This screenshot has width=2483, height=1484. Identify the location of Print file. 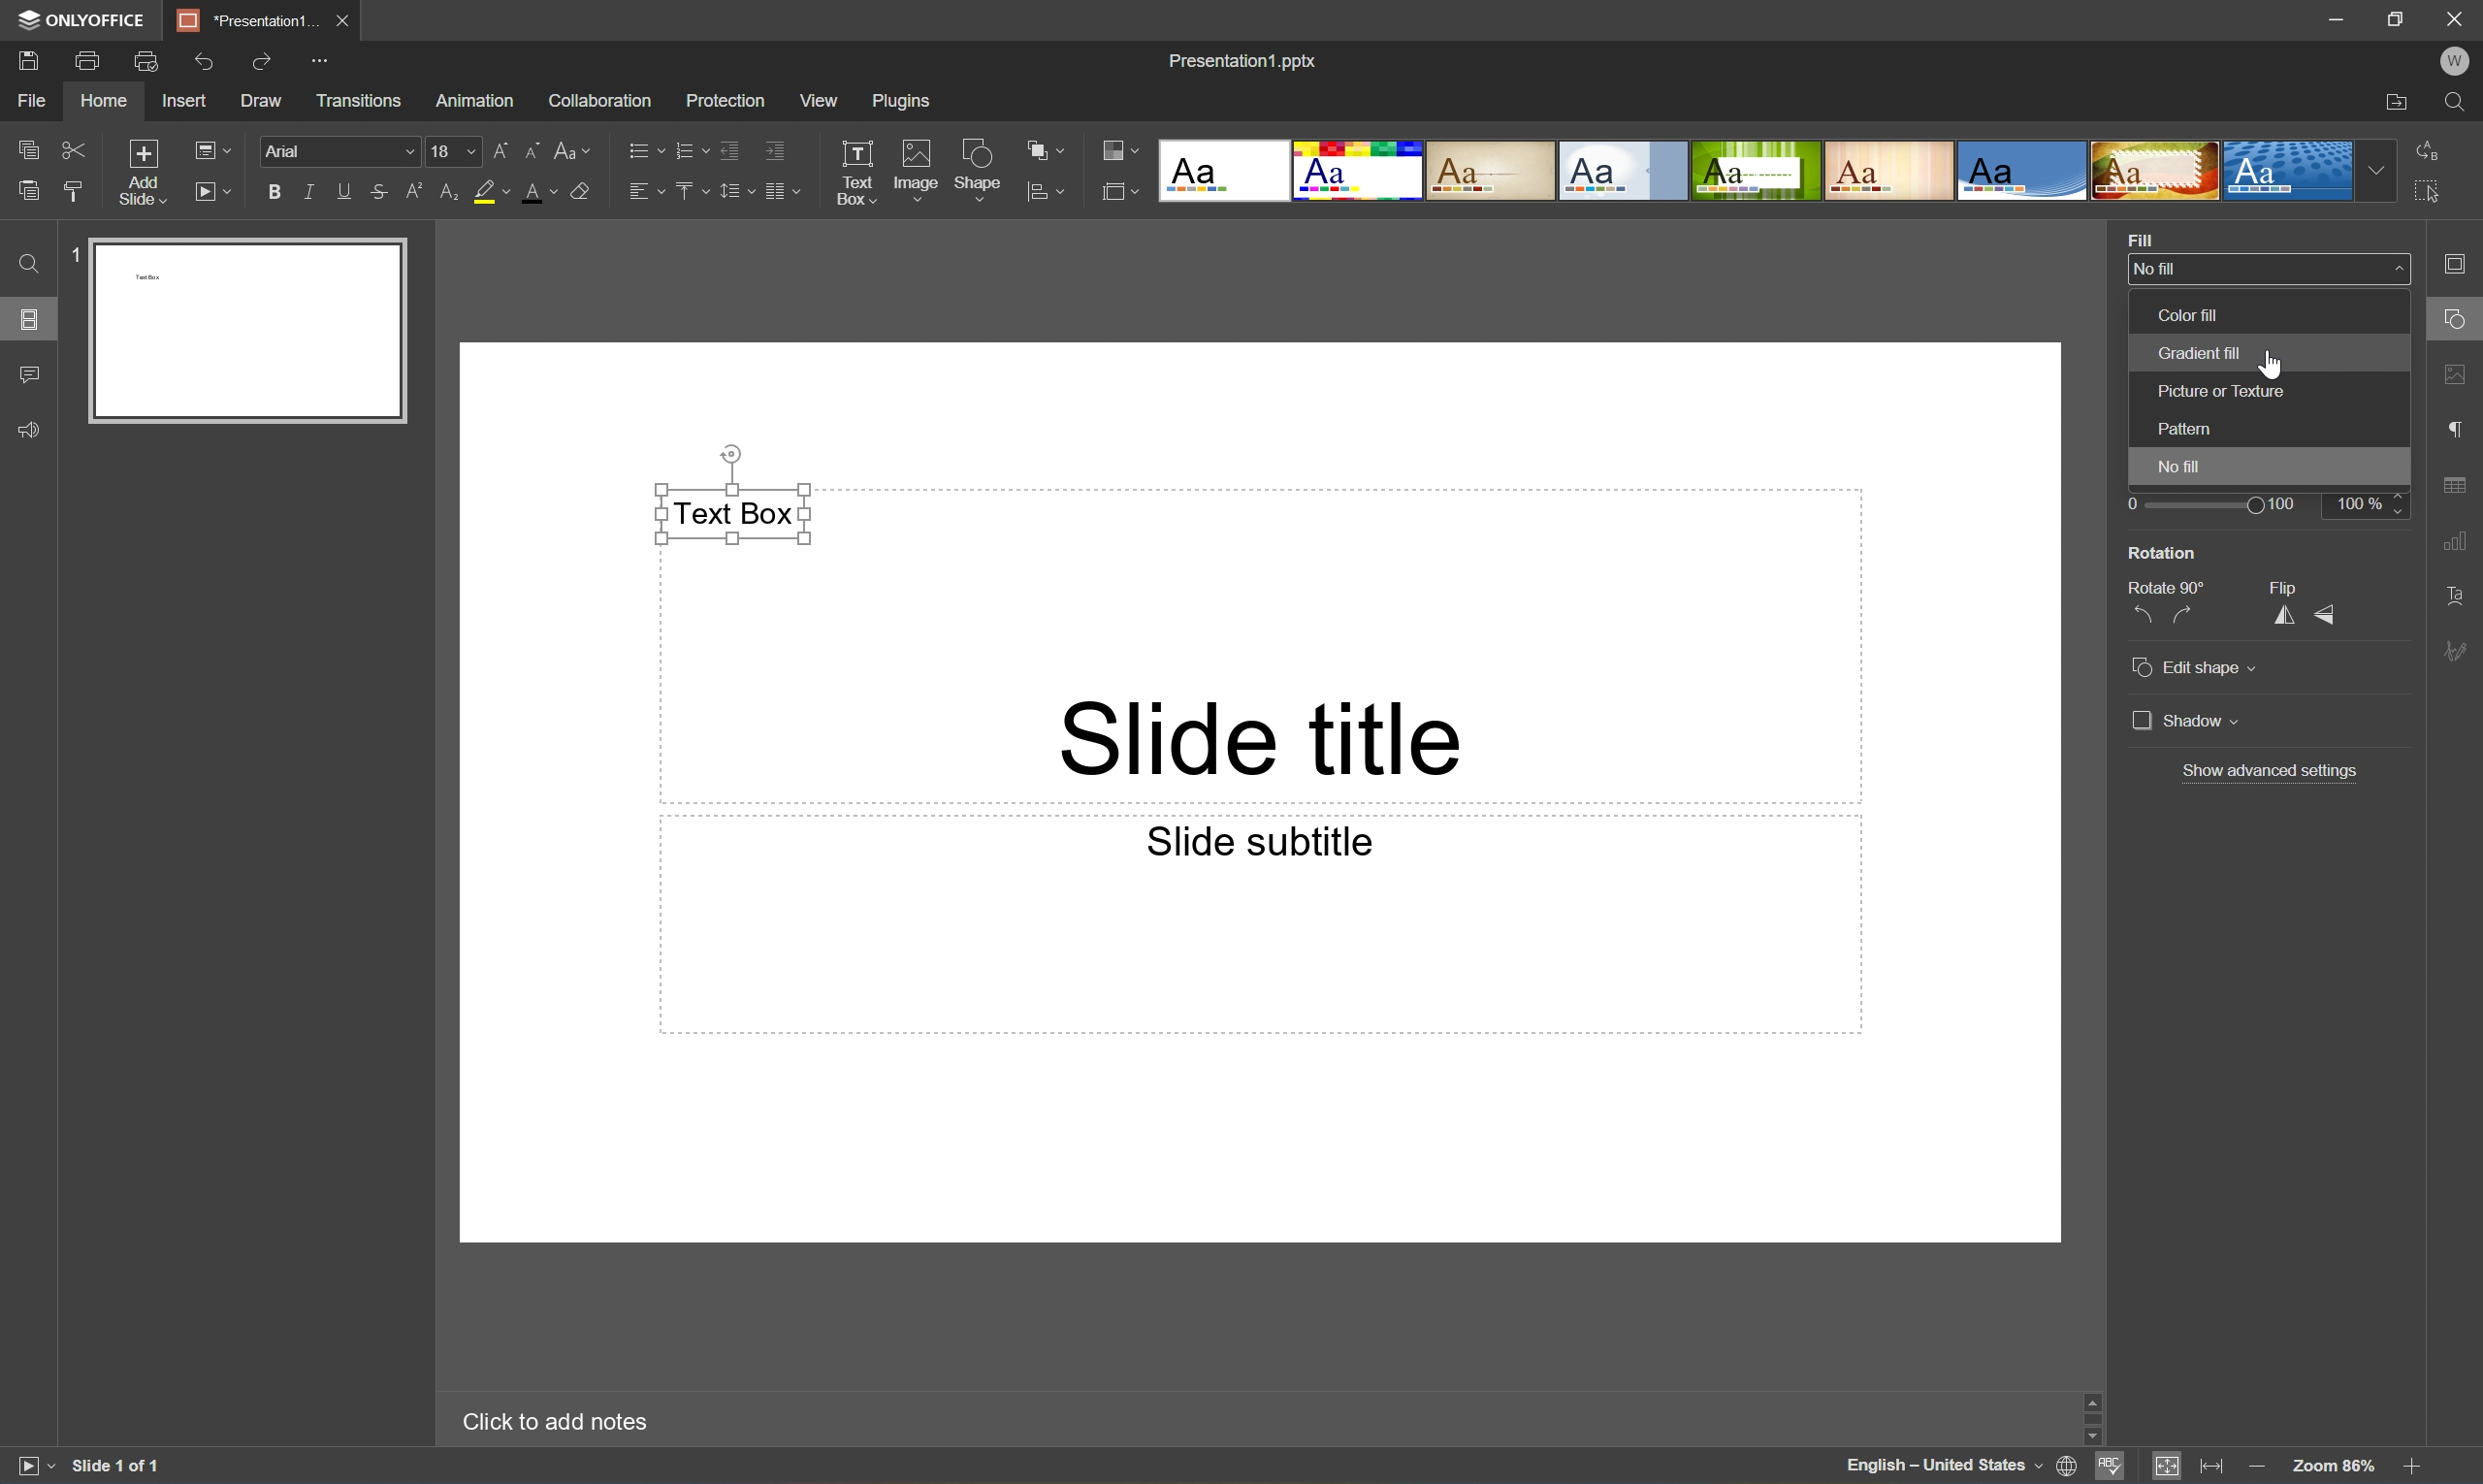
(89, 59).